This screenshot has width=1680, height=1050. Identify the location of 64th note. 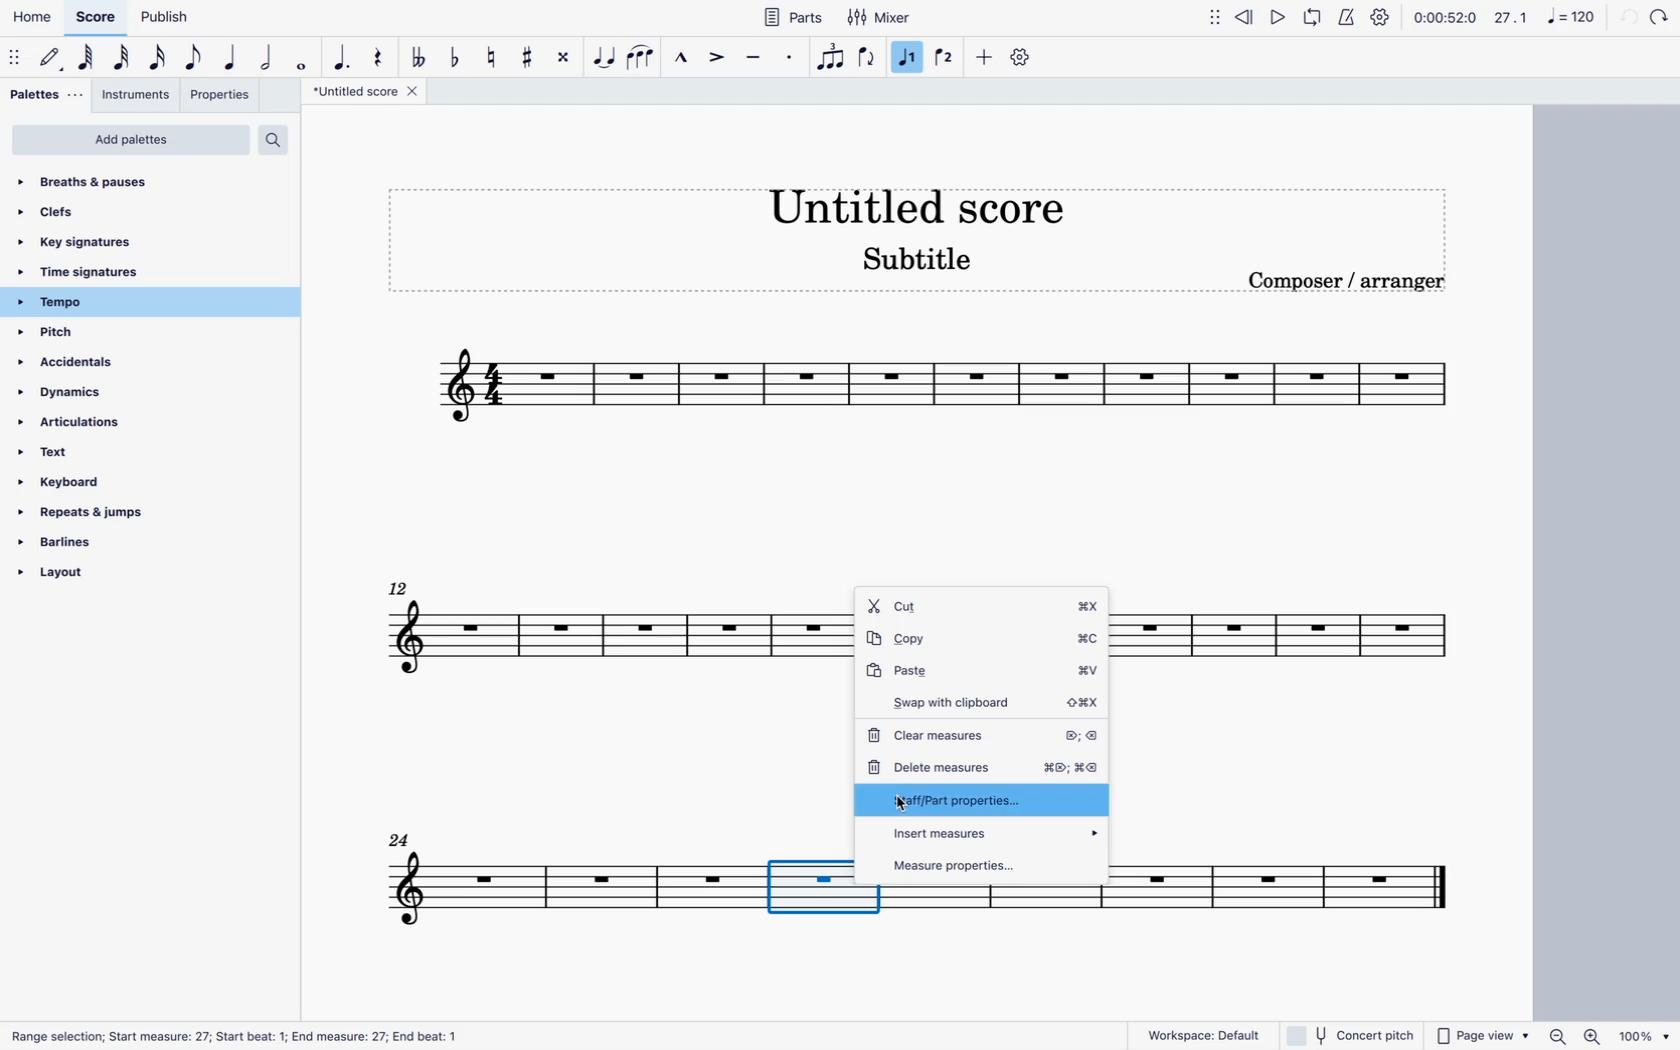
(88, 58).